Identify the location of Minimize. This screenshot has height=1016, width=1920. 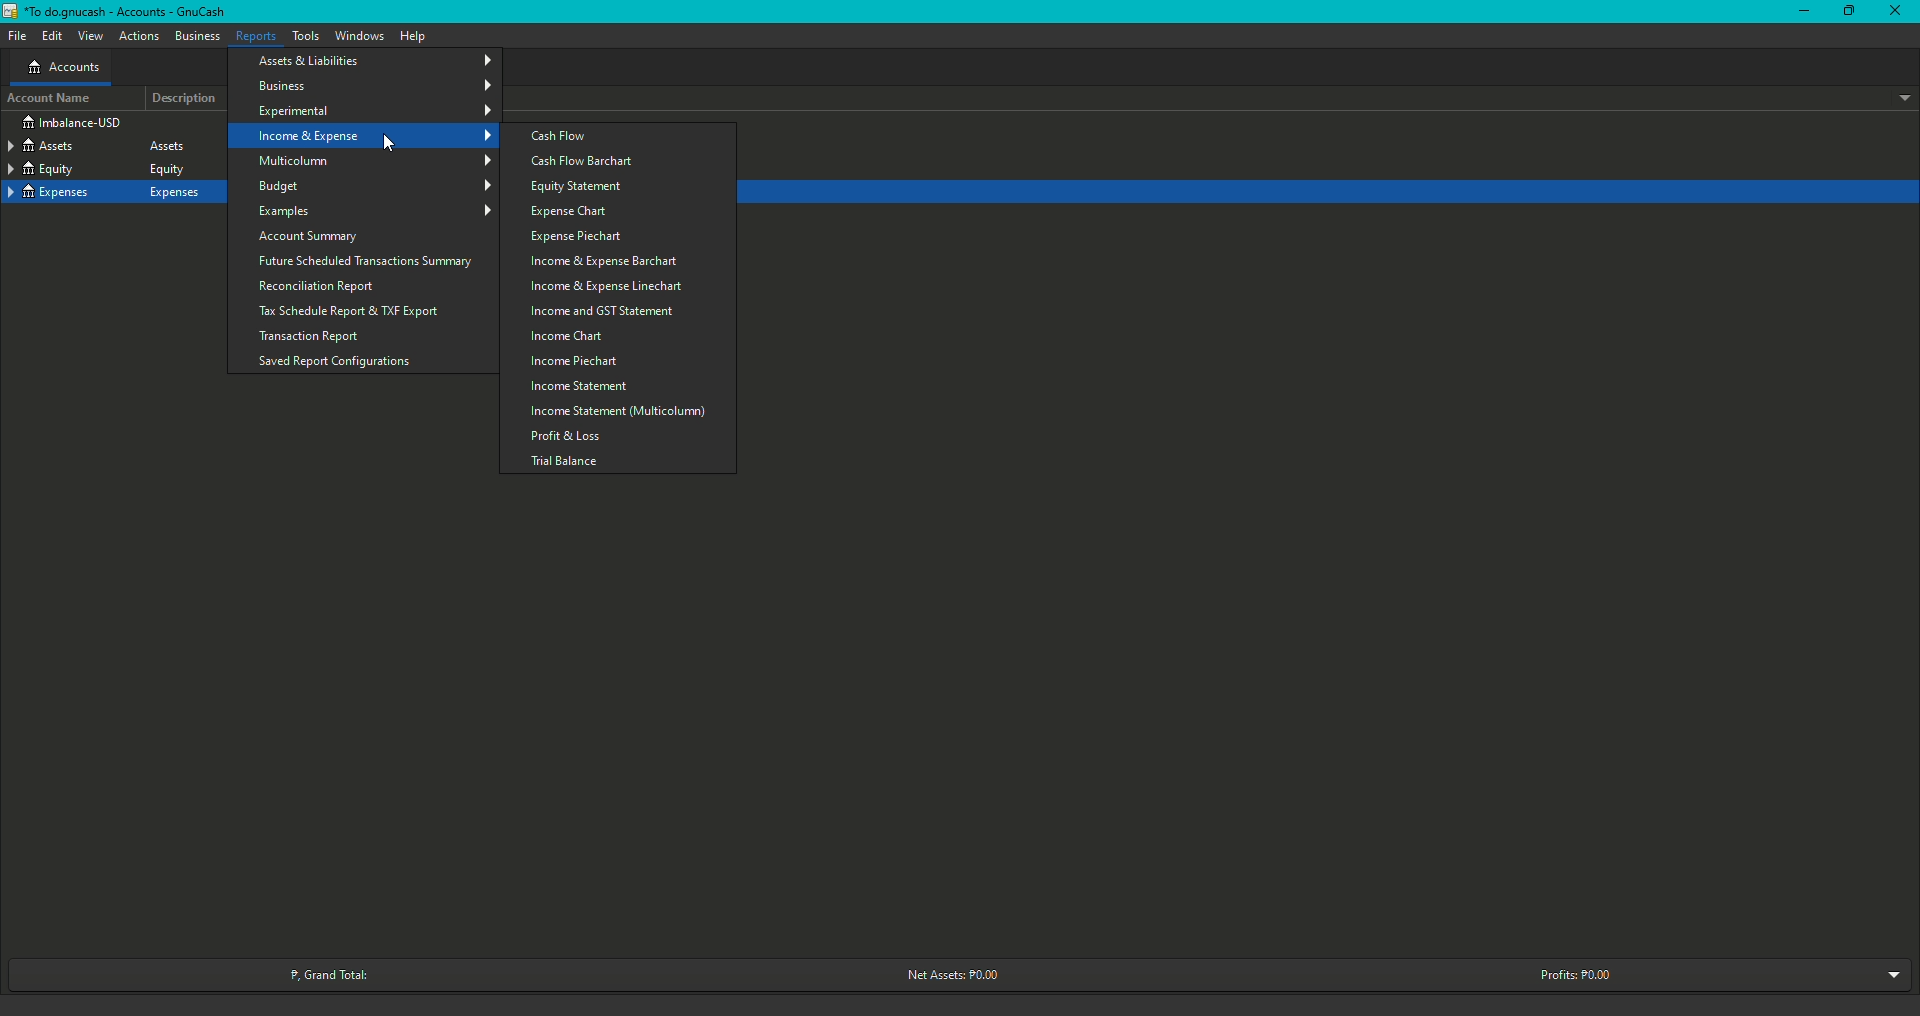
(1800, 13).